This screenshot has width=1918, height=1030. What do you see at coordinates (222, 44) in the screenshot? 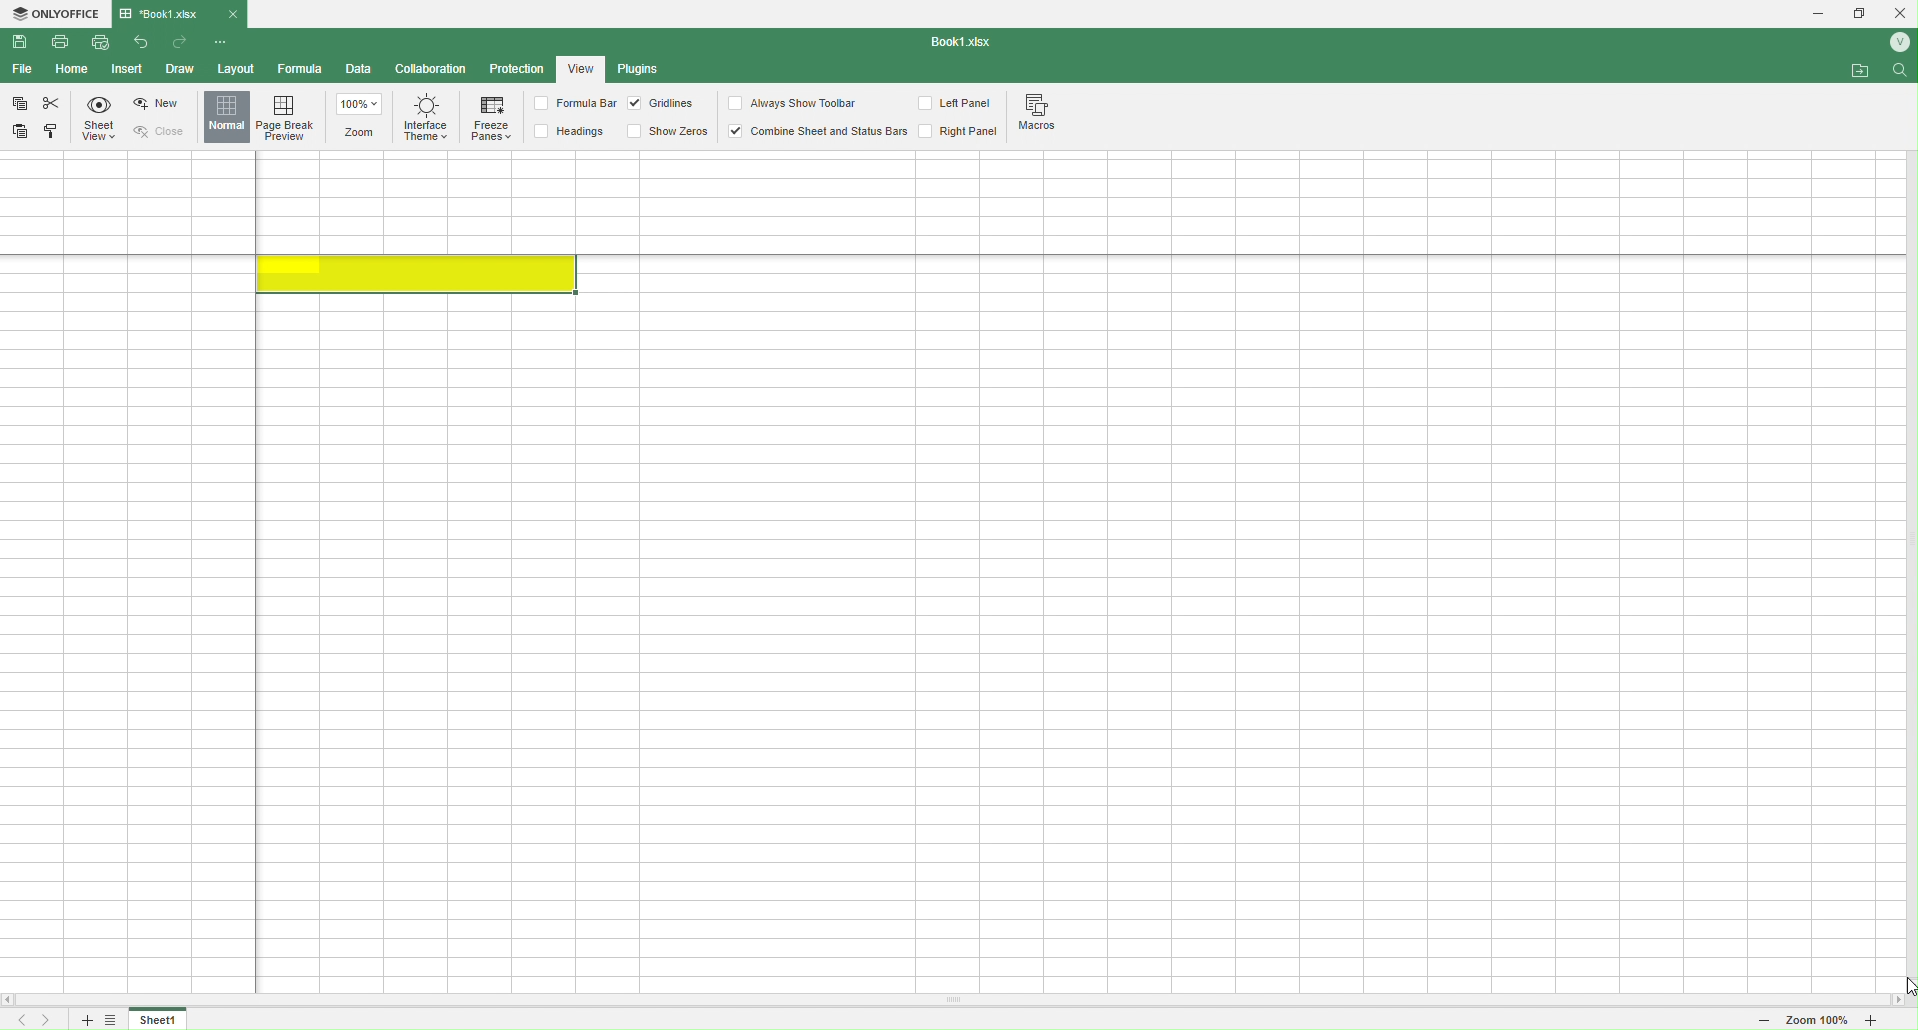
I see `Quick Access Customize Toolbar` at bounding box center [222, 44].